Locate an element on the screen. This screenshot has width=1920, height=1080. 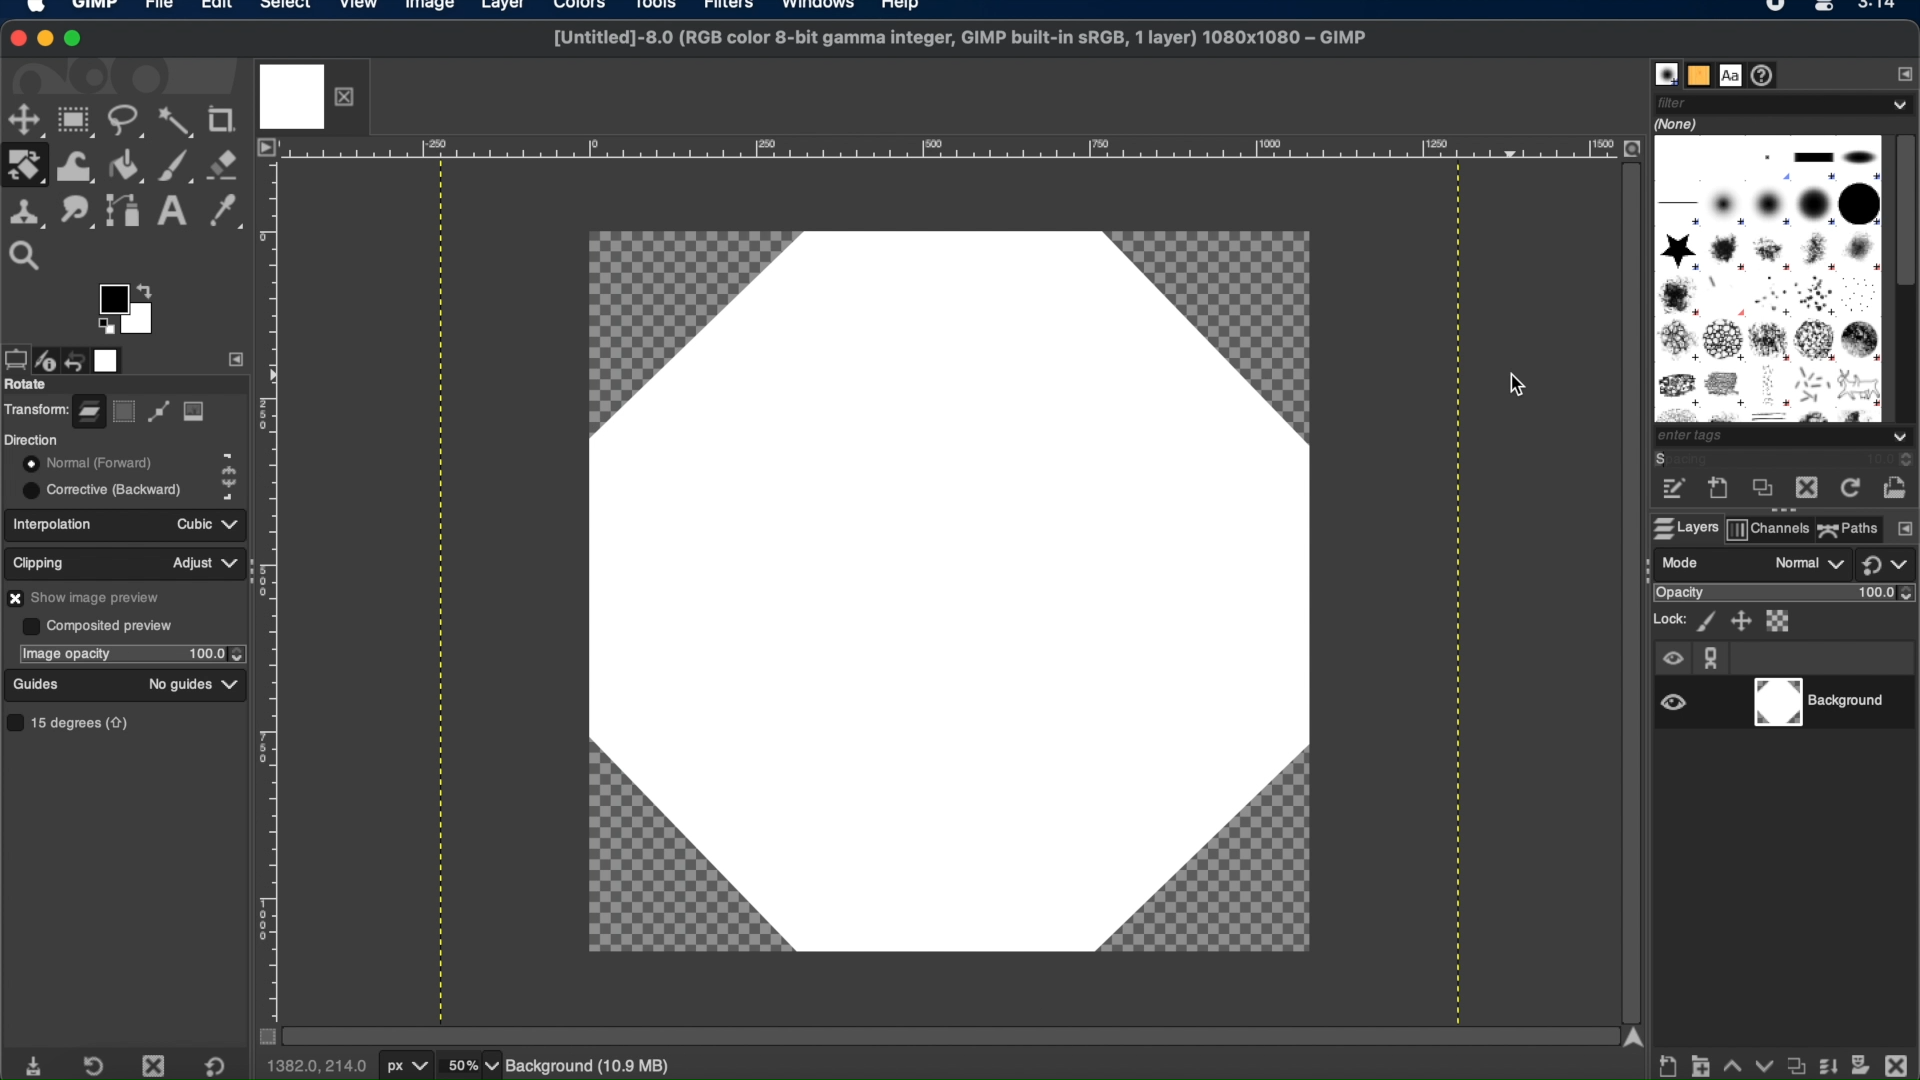
open brush as image is located at coordinates (1896, 483).